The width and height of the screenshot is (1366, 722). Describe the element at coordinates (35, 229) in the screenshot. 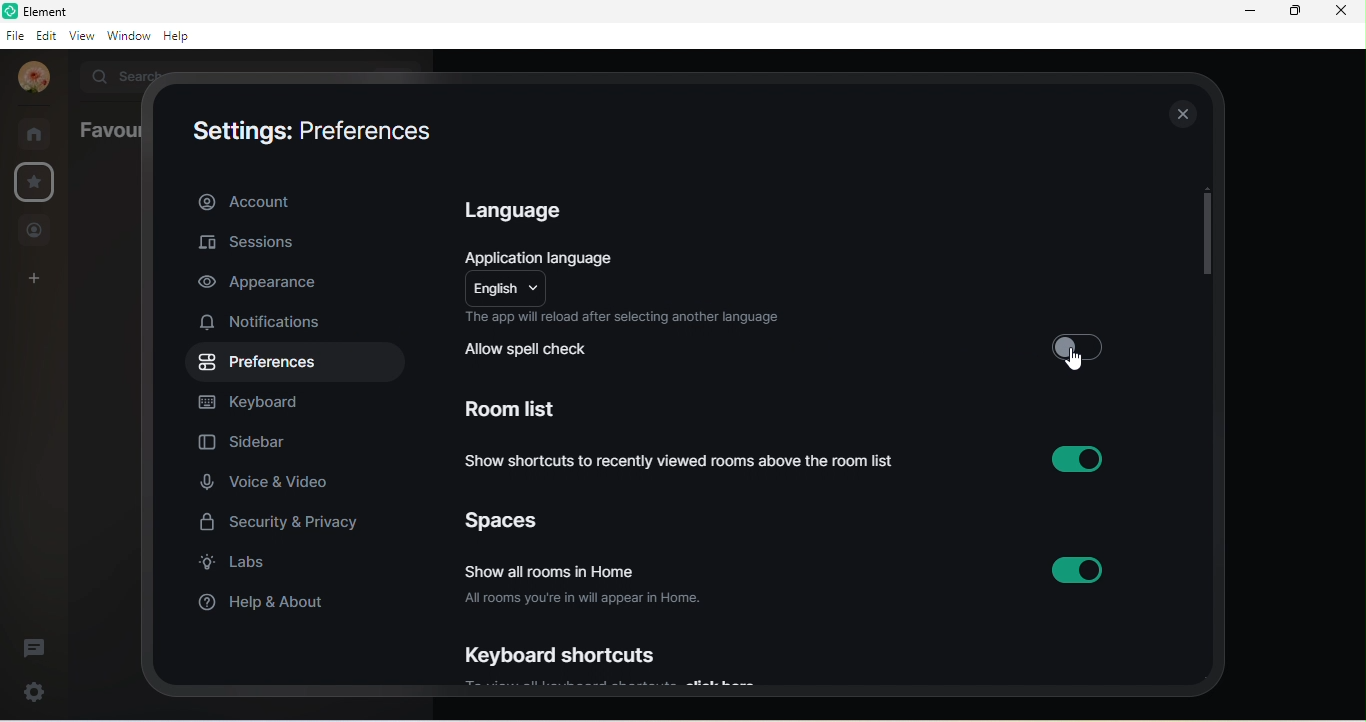

I see `people` at that location.